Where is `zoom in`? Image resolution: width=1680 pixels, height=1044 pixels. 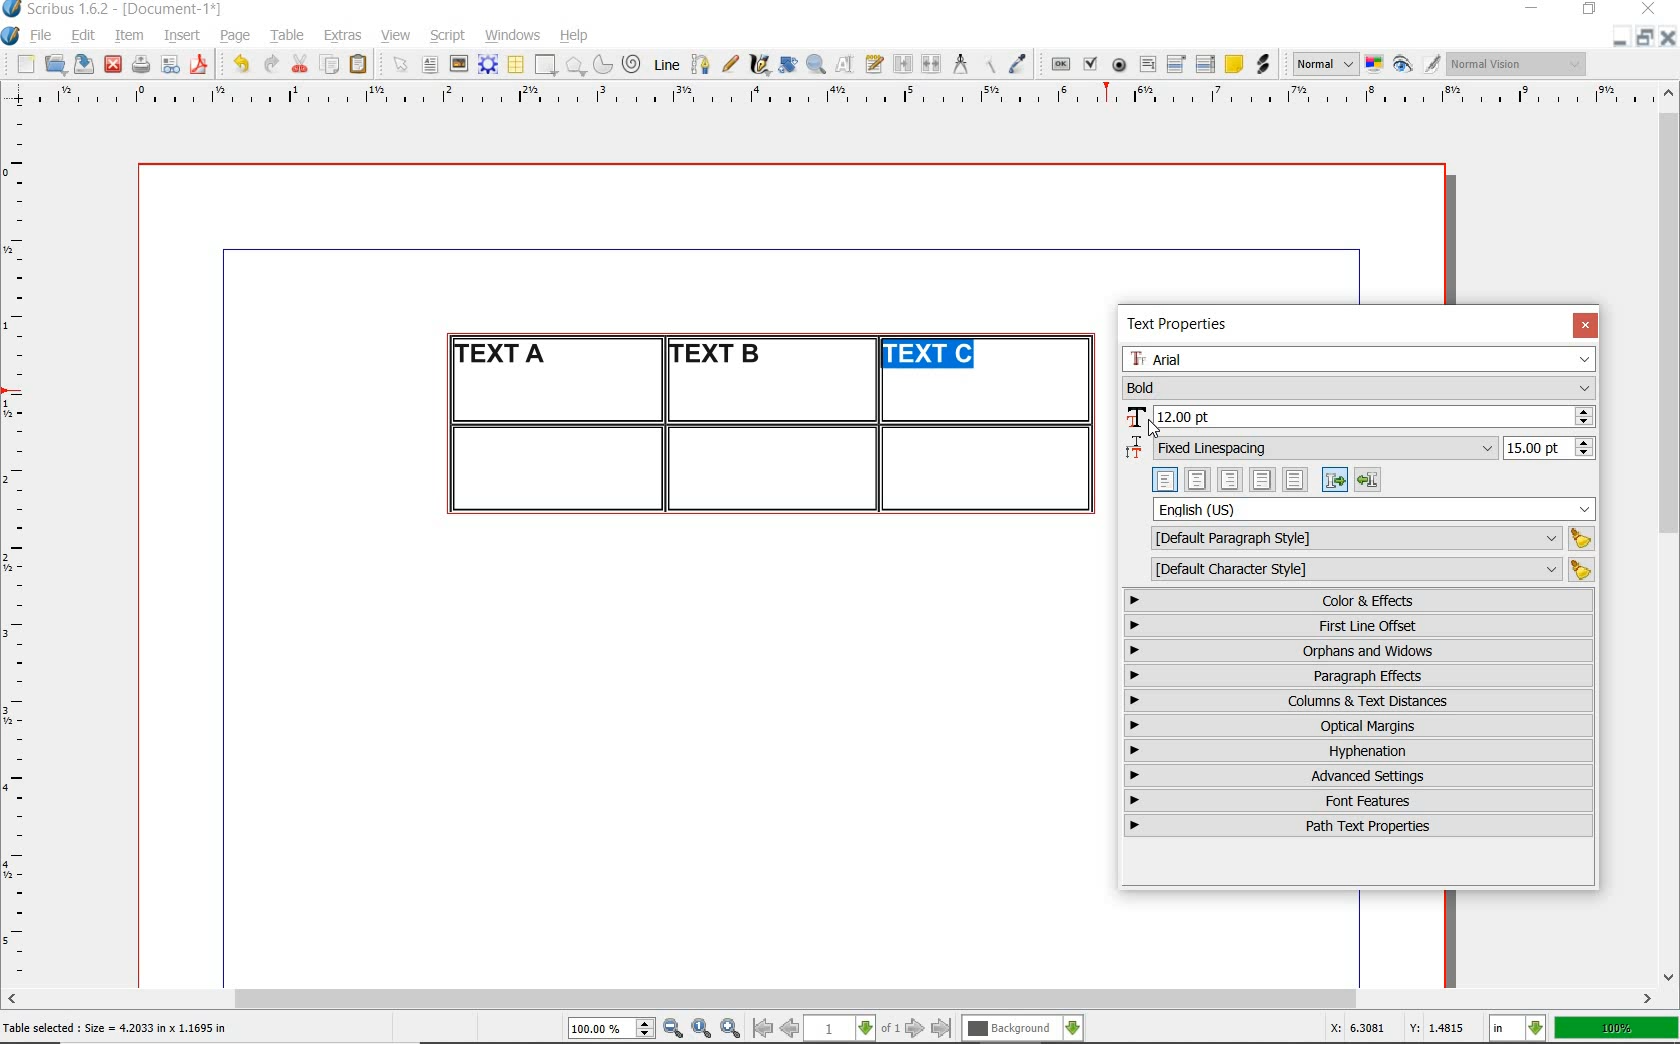
zoom in is located at coordinates (731, 1029).